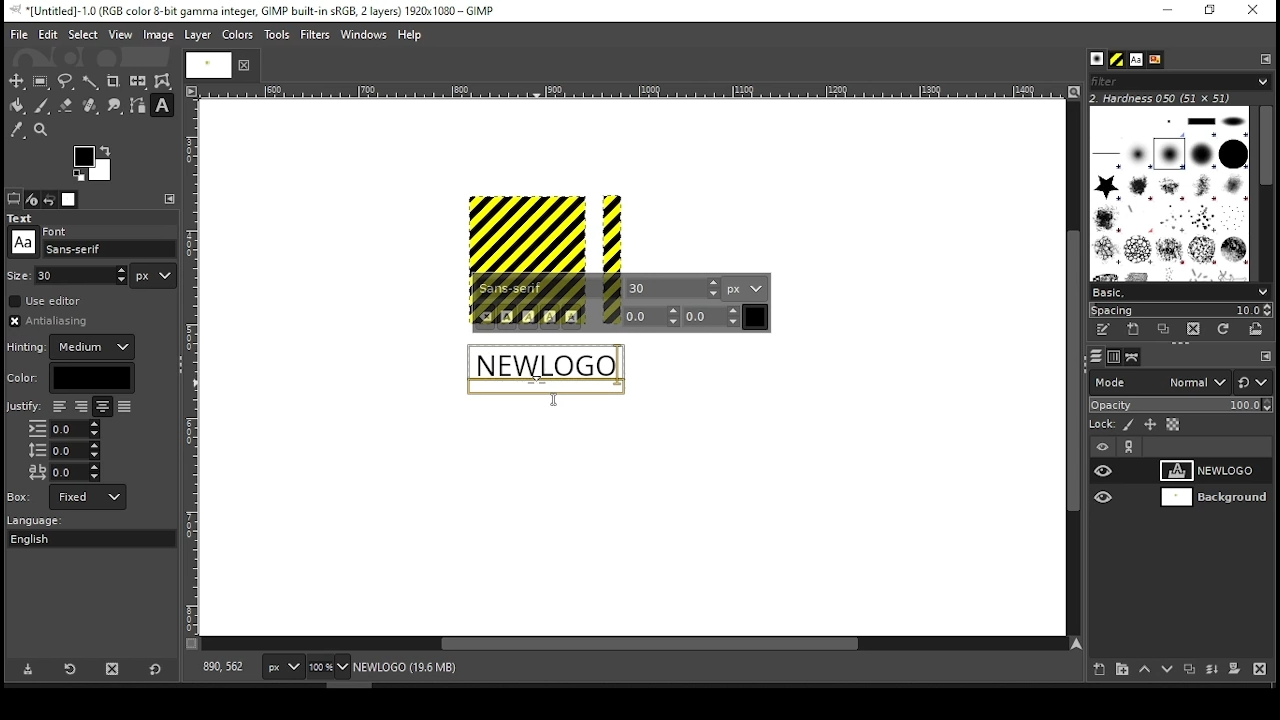 This screenshot has width=1280, height=720. What do you see at coordinates (1111, 496) in the screenshot?
I see `` at bounding box center [1111, 496].